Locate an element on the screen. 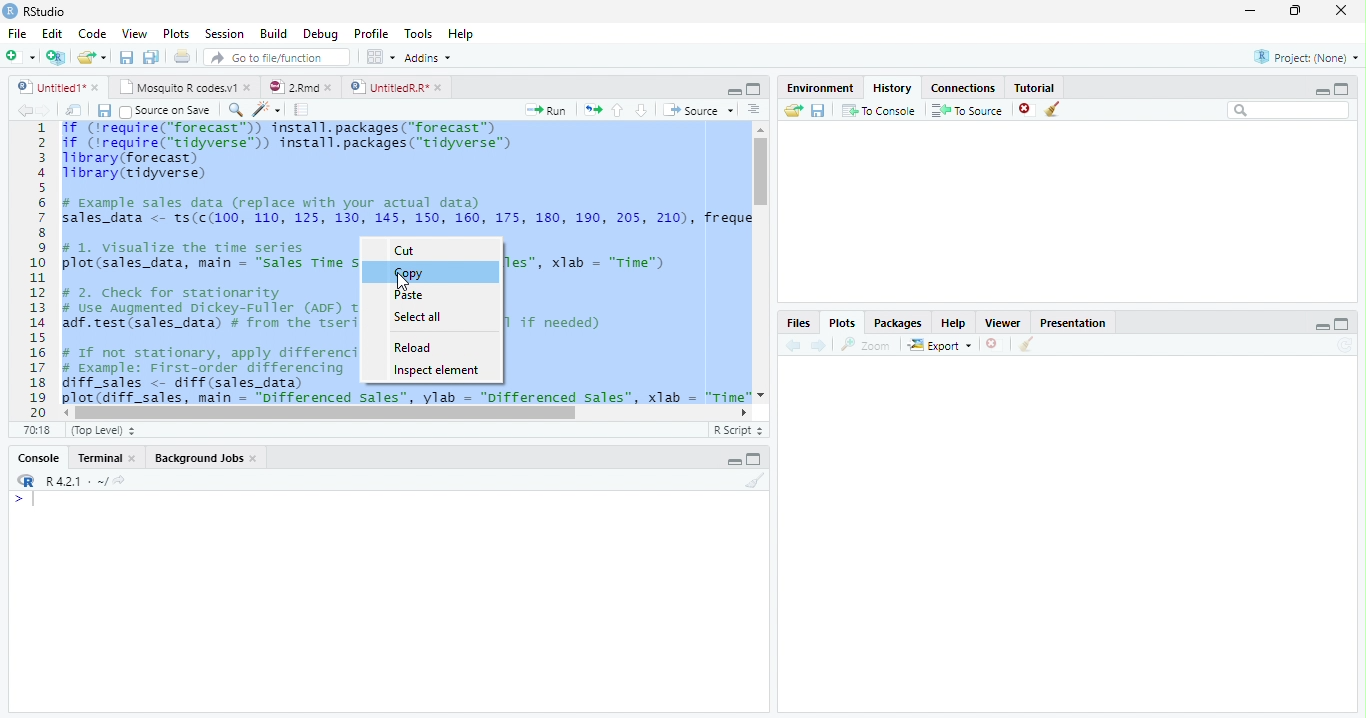 The image size is (1366, 718). # 1. visualize the time series
plot(sales_data, main — "sales Time Series”, ylab = “sales”, xlab = "Time") is located at coordinates (206, 255).